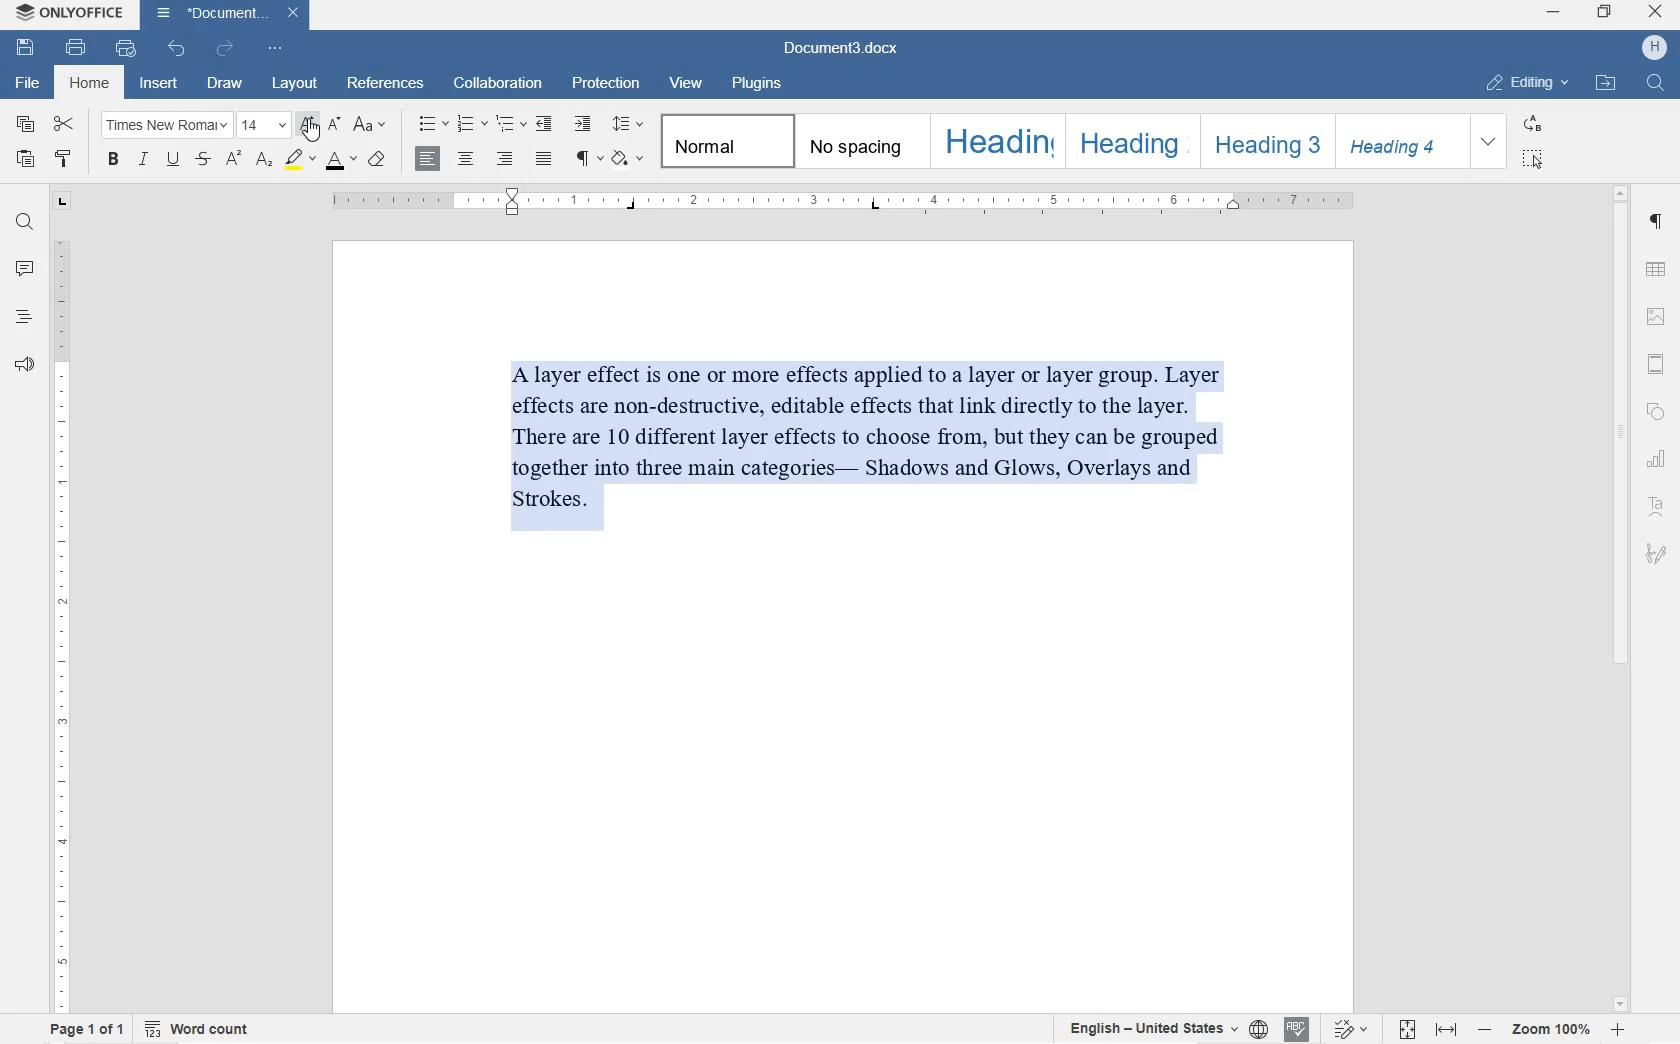  Describe the element at coordinates (1617, 598) in the screenshot. I see `scrollbar` at that location.